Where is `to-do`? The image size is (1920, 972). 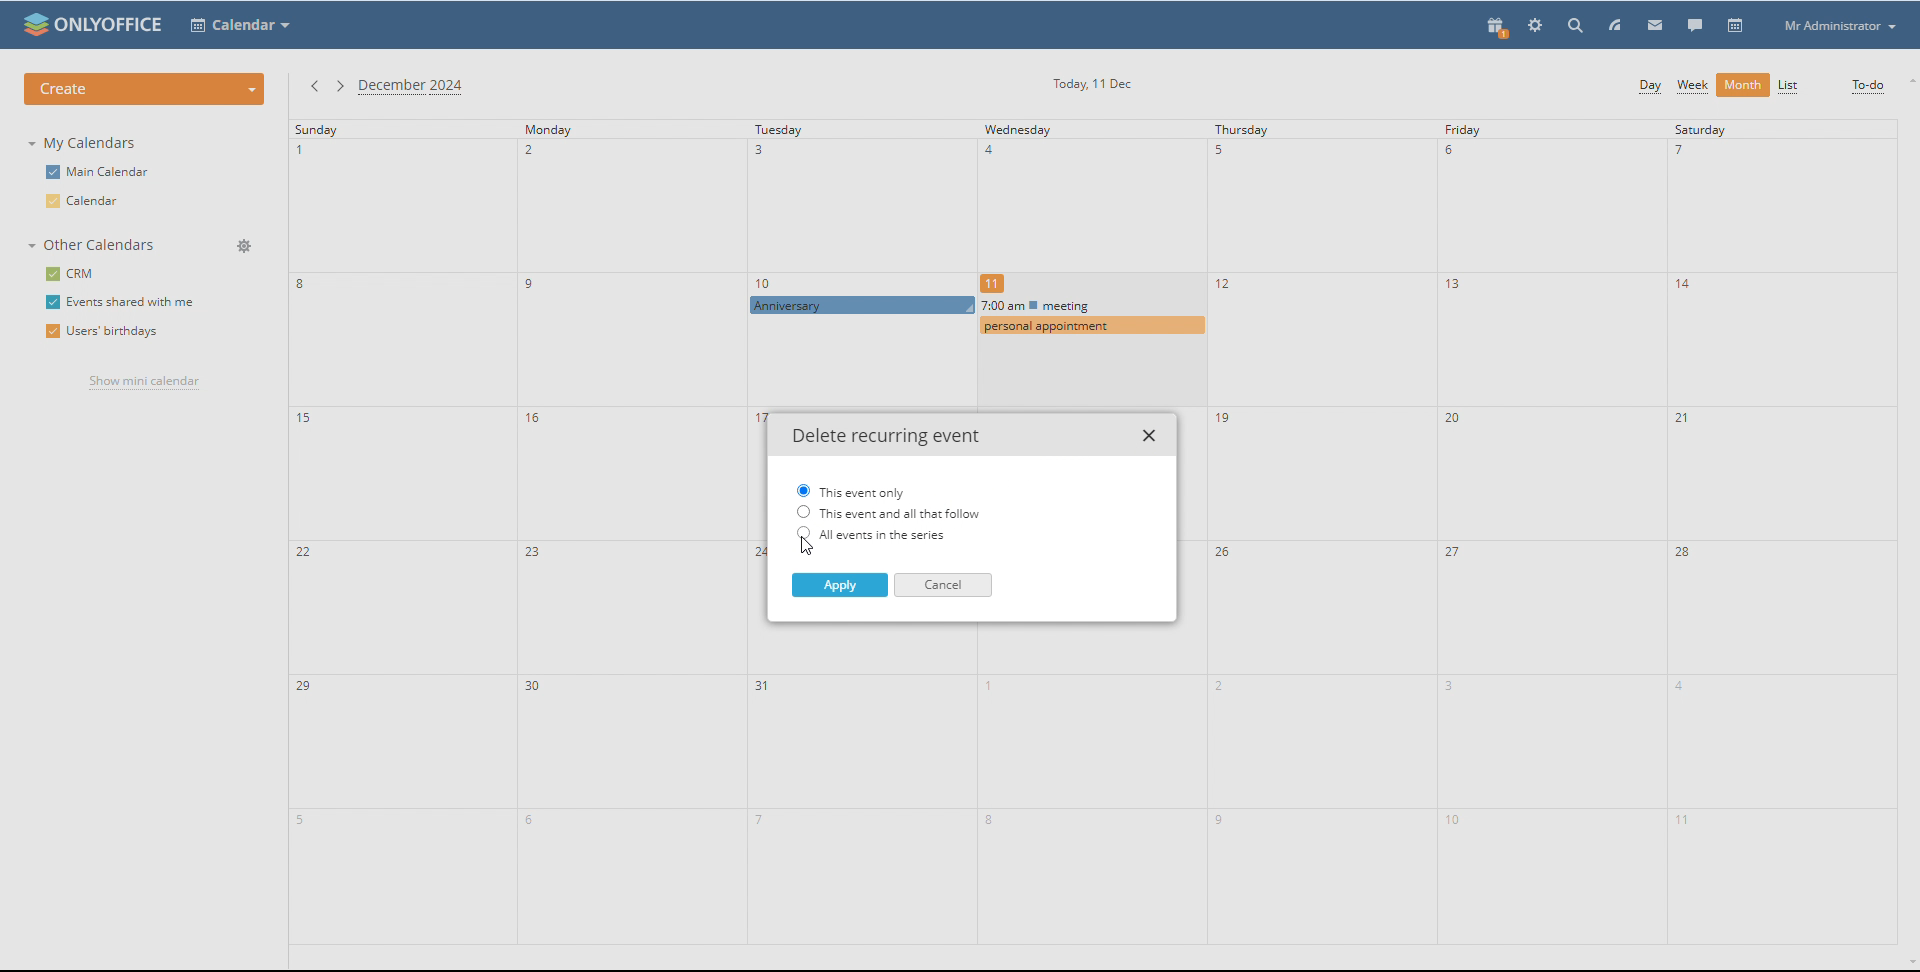
to-do is located at coordinates (1868, 87).